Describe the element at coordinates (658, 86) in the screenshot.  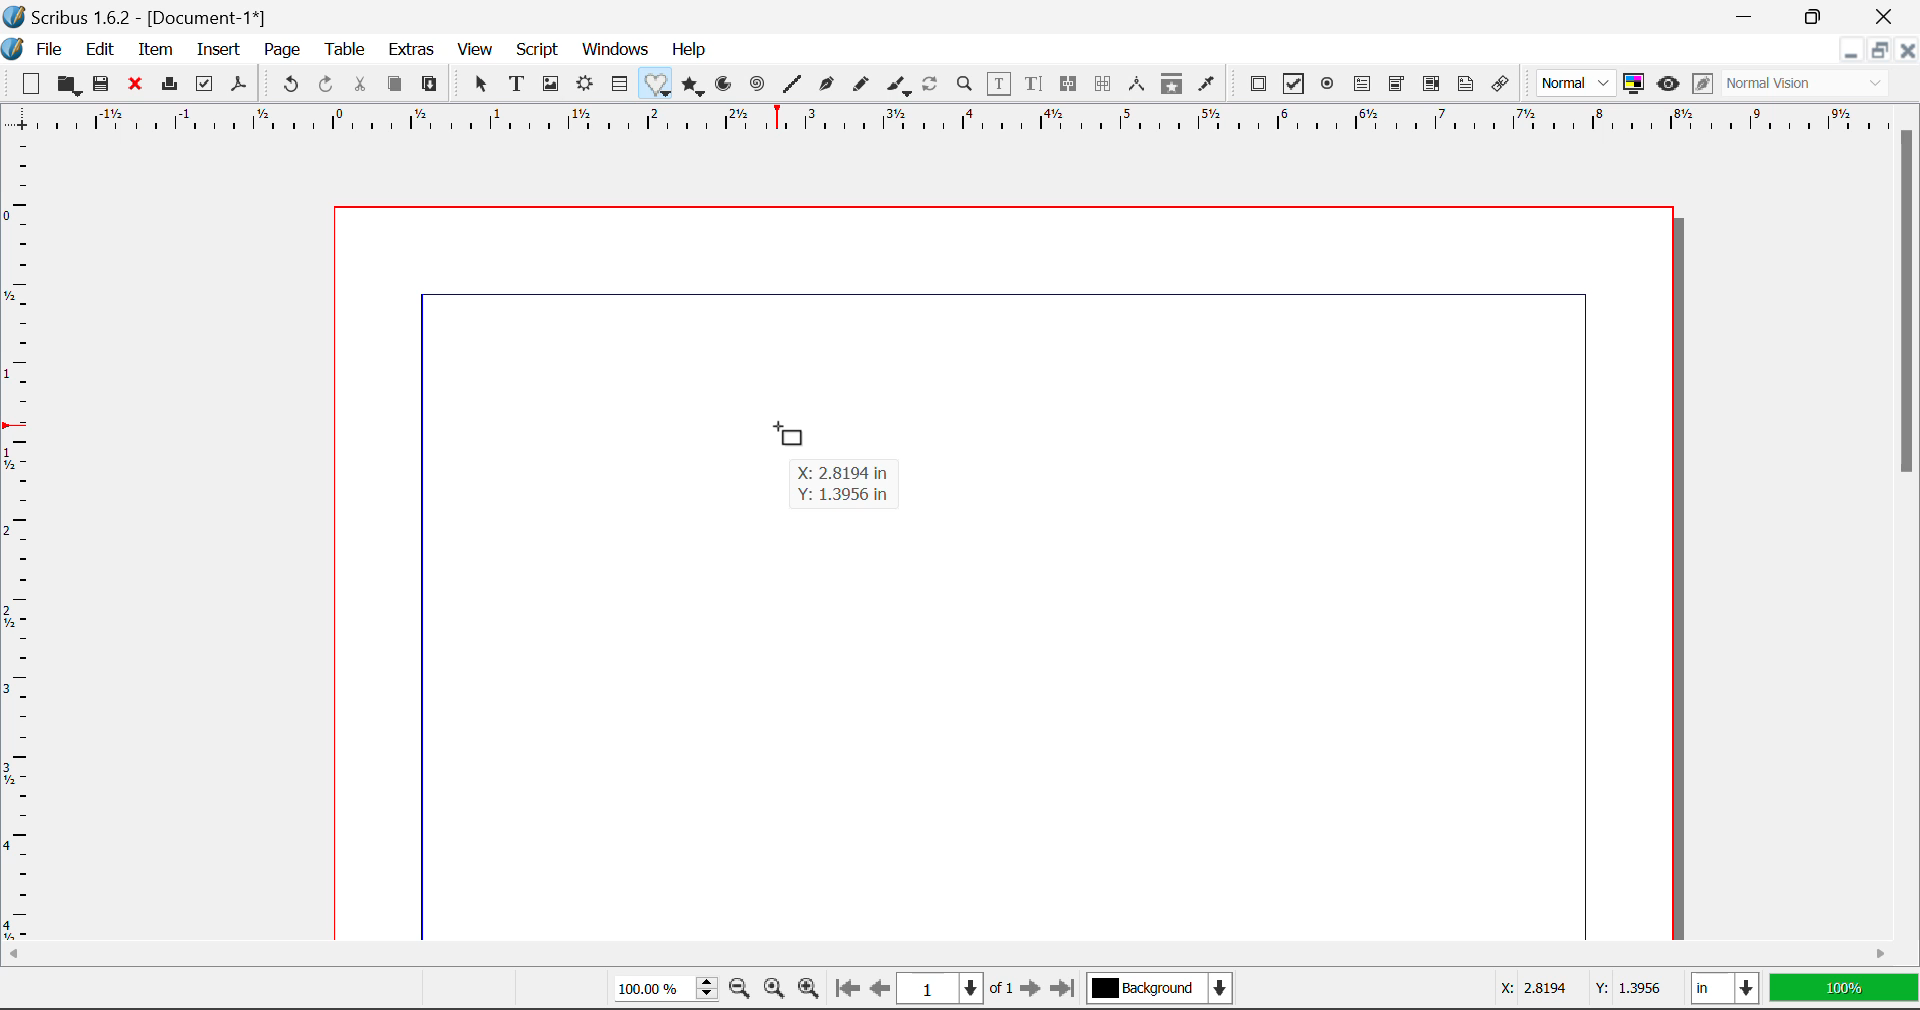
I see `Insert Special Shapes` at that location.